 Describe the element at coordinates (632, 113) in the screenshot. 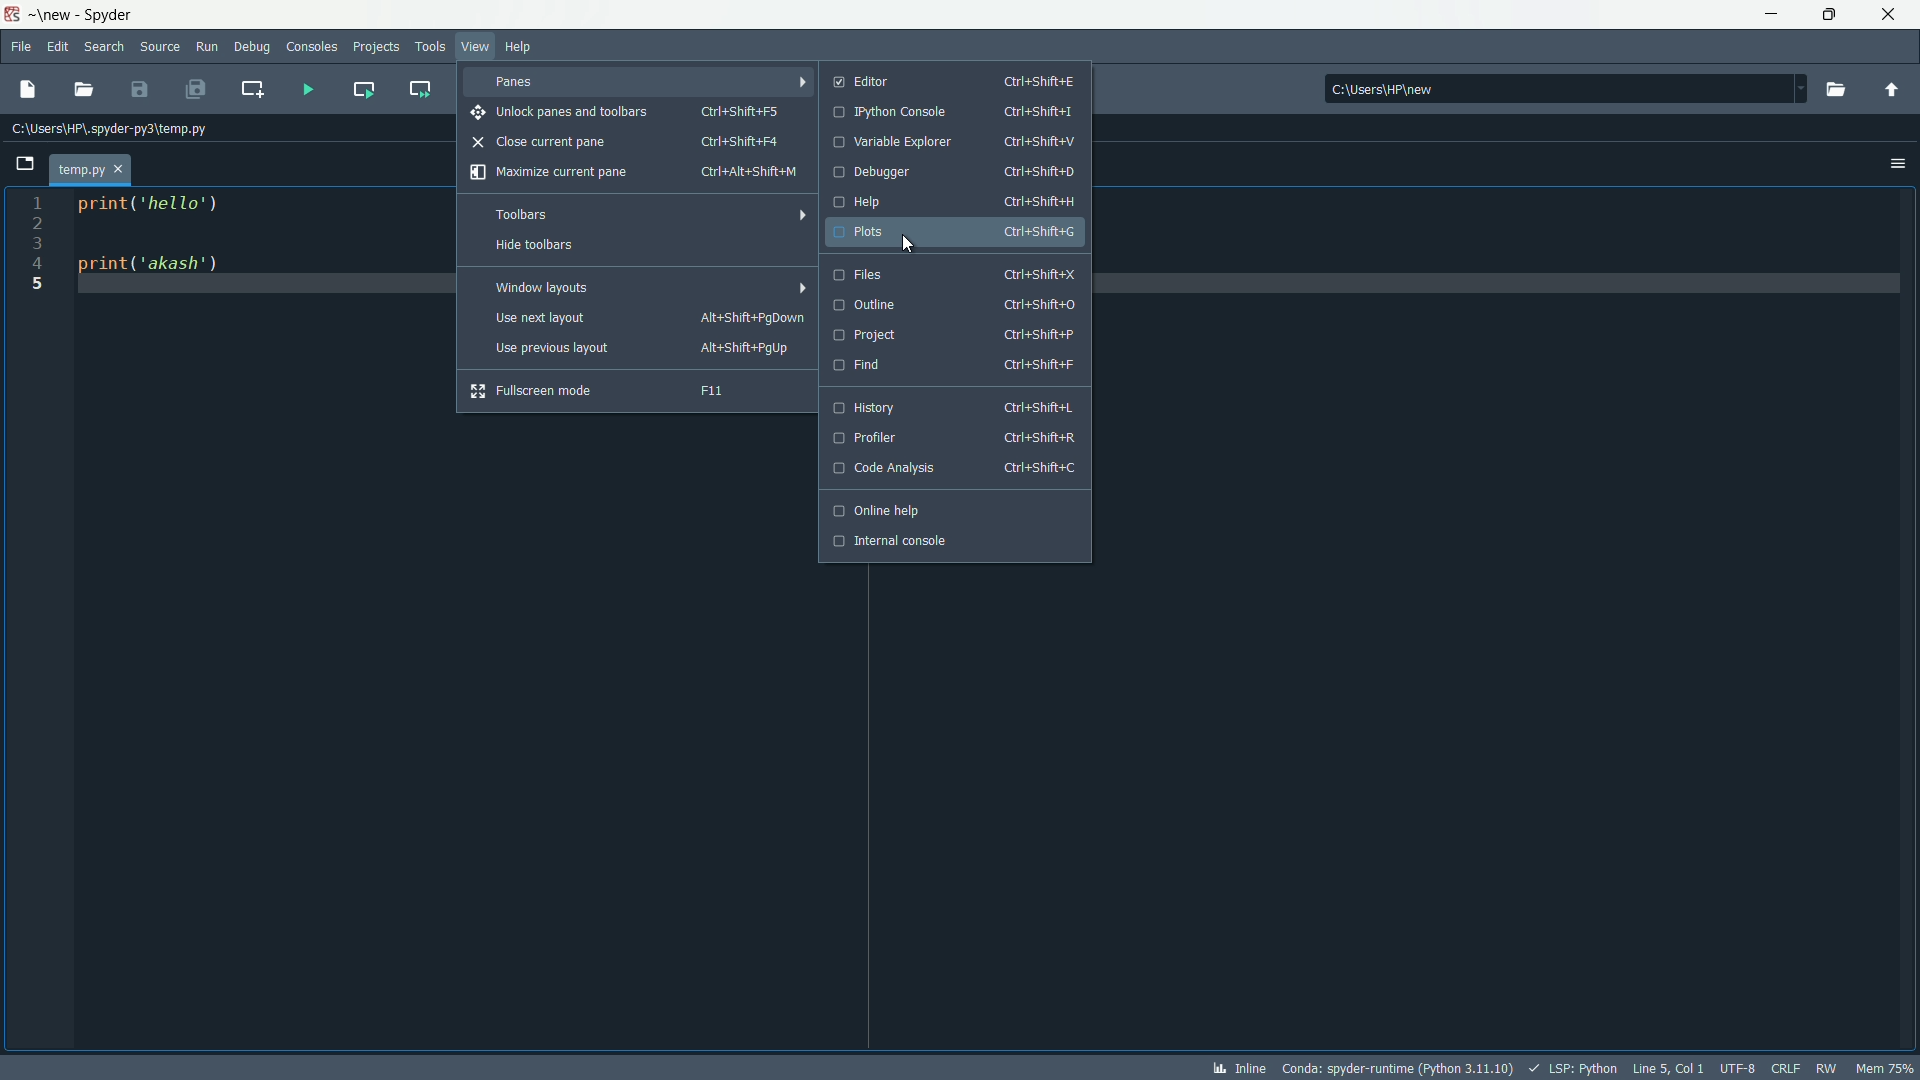

I see `unlock panes and toolbars` at that location.